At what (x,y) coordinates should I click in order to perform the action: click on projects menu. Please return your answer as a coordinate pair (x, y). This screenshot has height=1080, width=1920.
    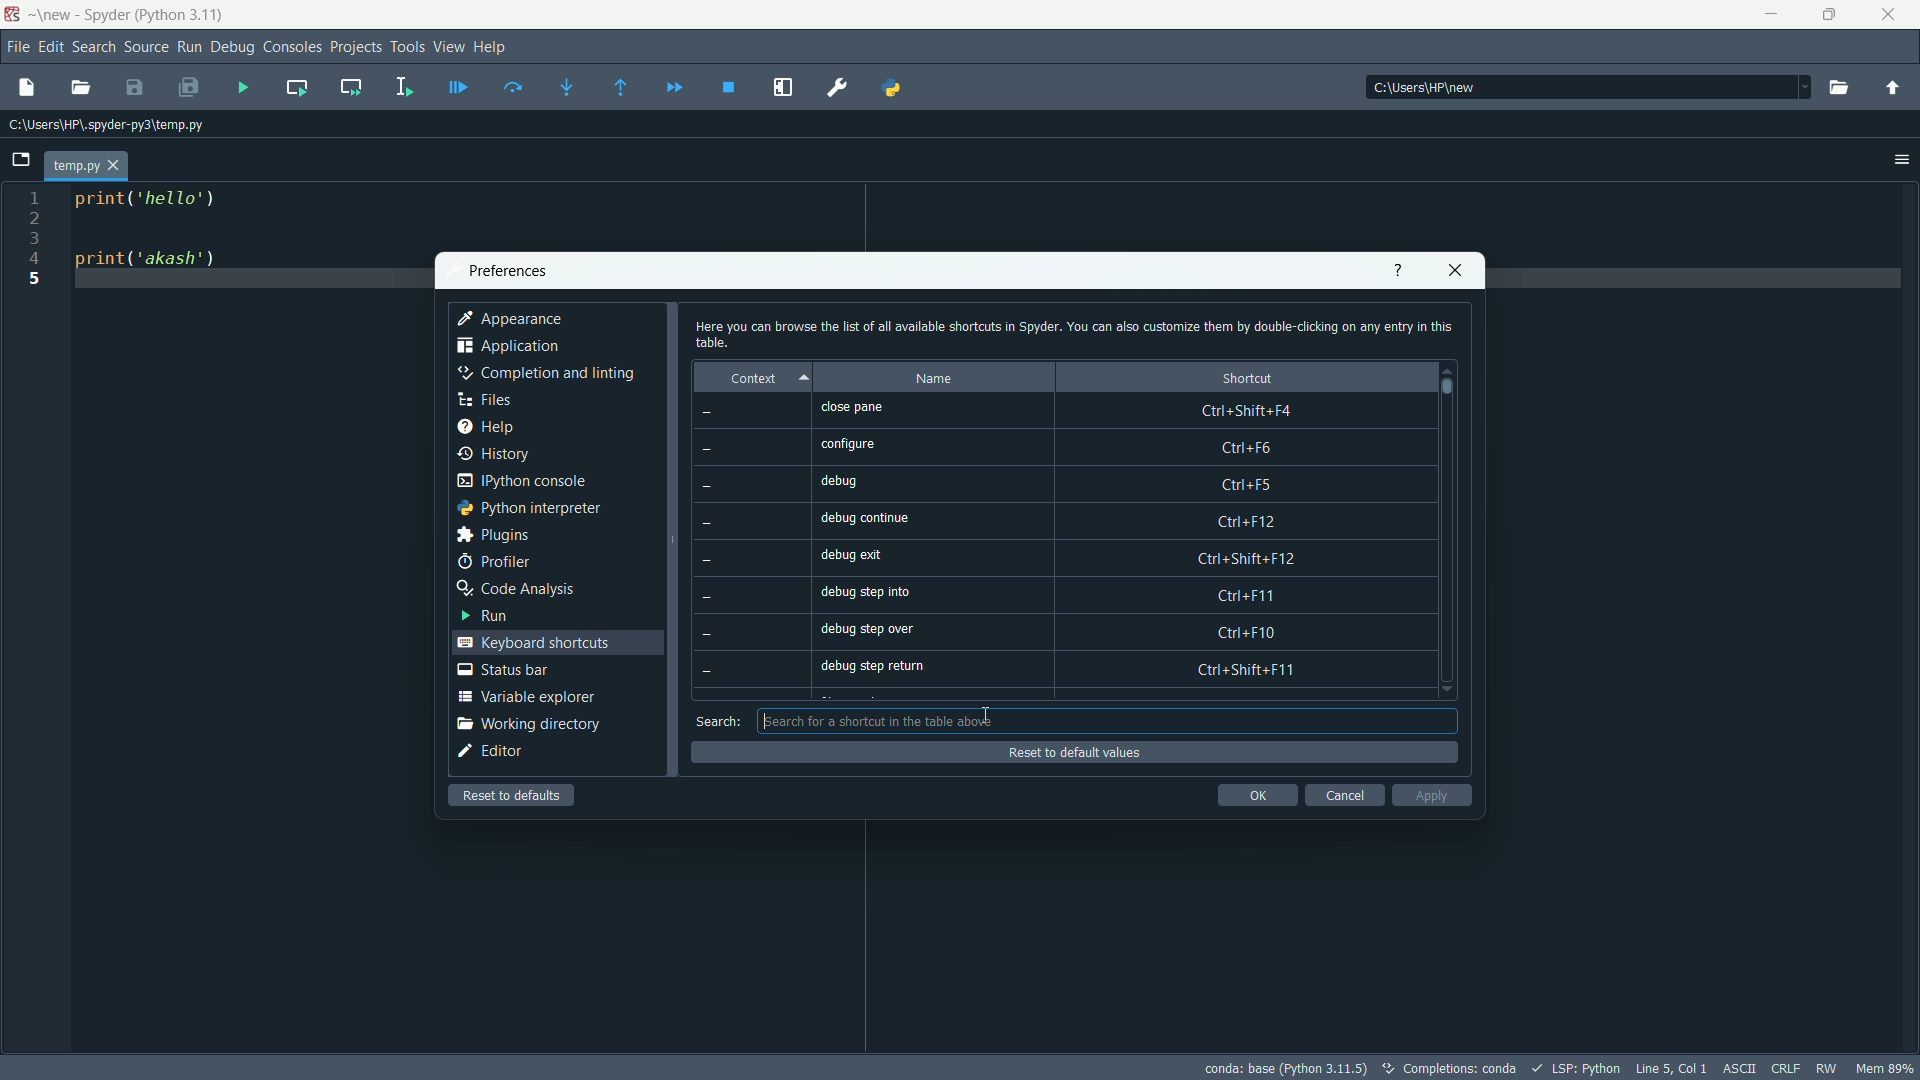
    Looking at the image, I should click on (354, 46).